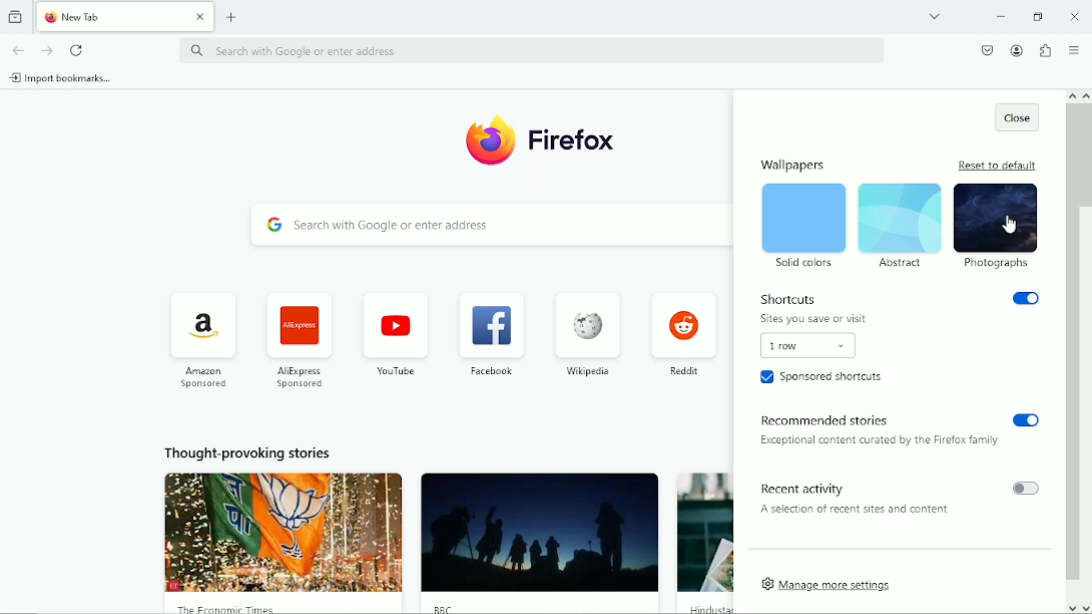 The image size is (1092, 614). I want to click on Facebook, so click(491, 334).